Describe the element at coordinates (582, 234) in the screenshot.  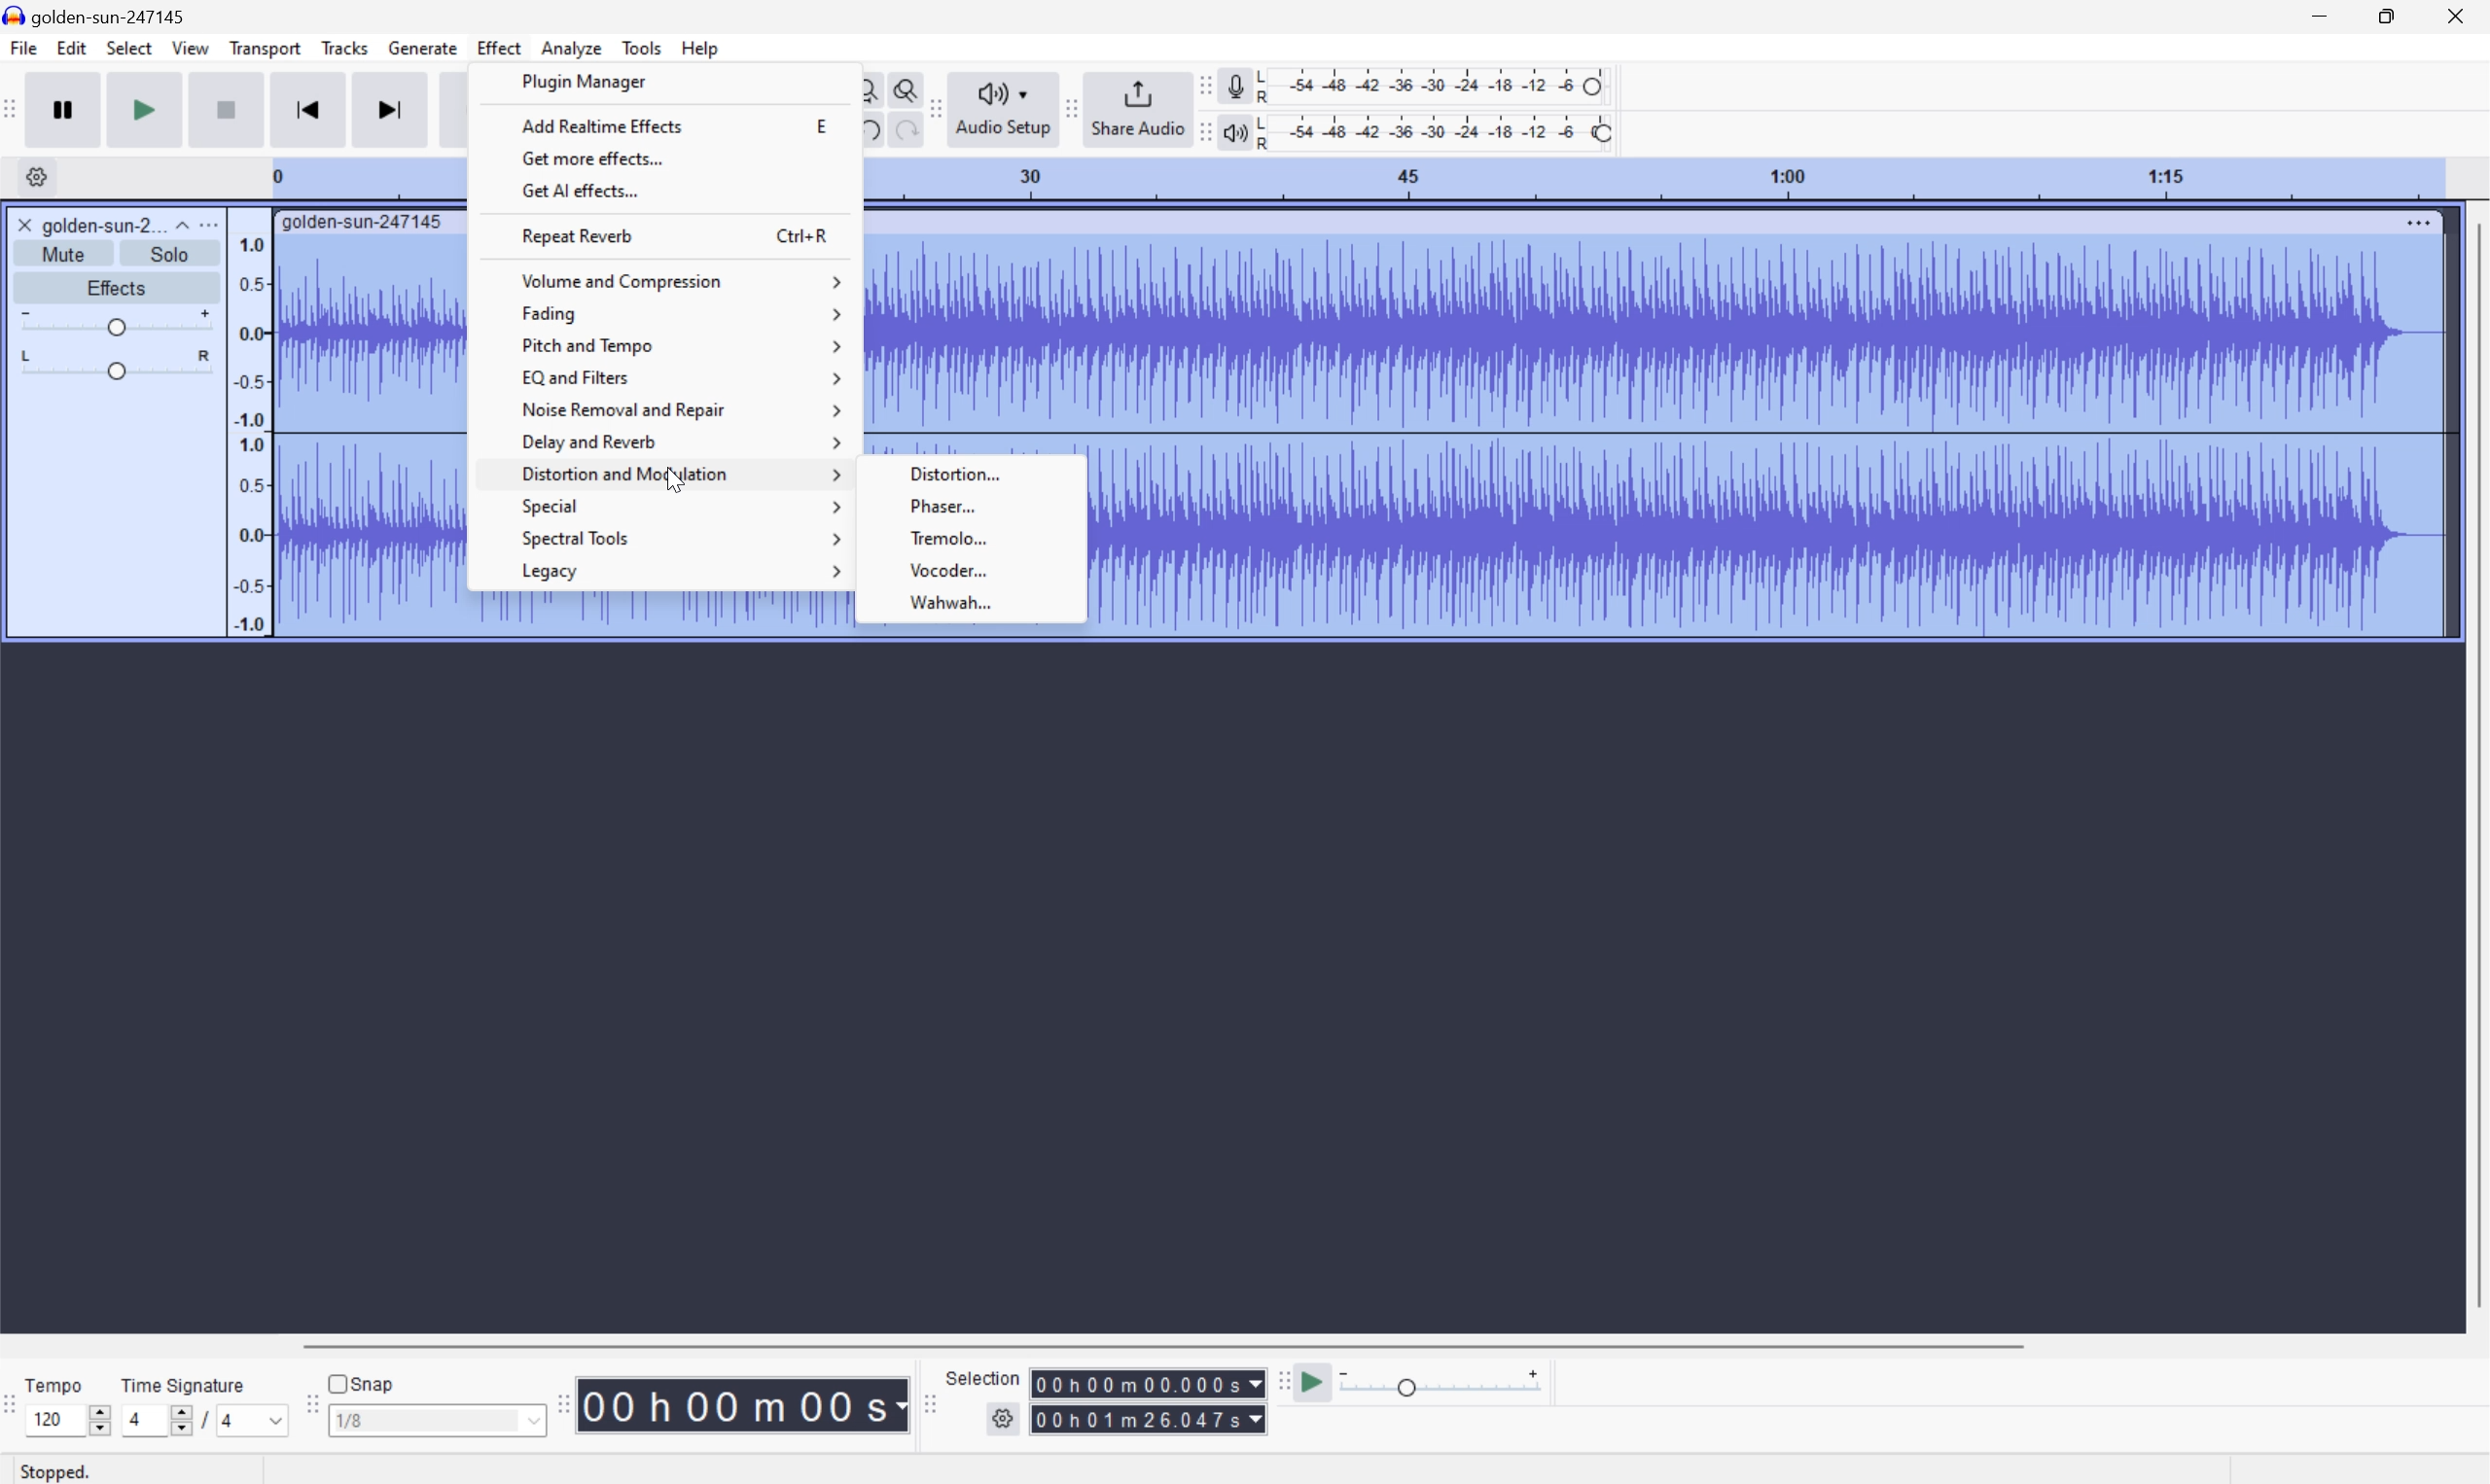
I see `Repeat Reverb` at that location.